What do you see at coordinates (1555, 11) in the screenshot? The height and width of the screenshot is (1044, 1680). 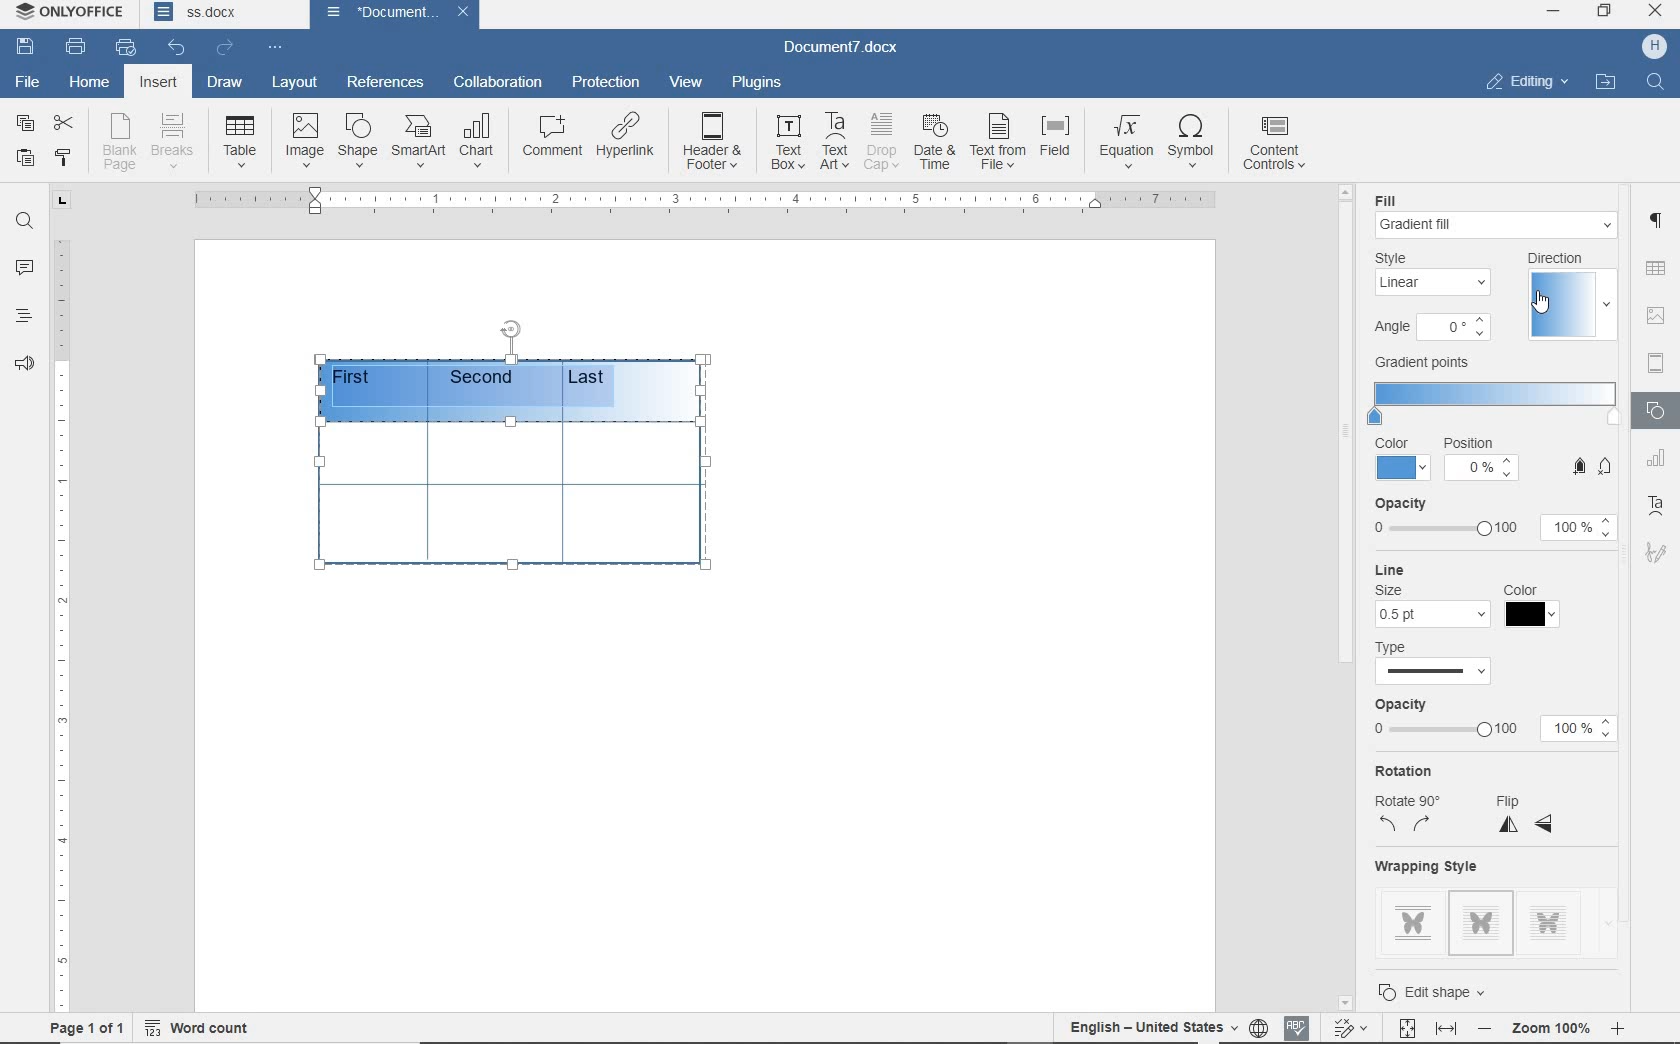 I see `MINIMIZE` at bounding box center [1555, 11].